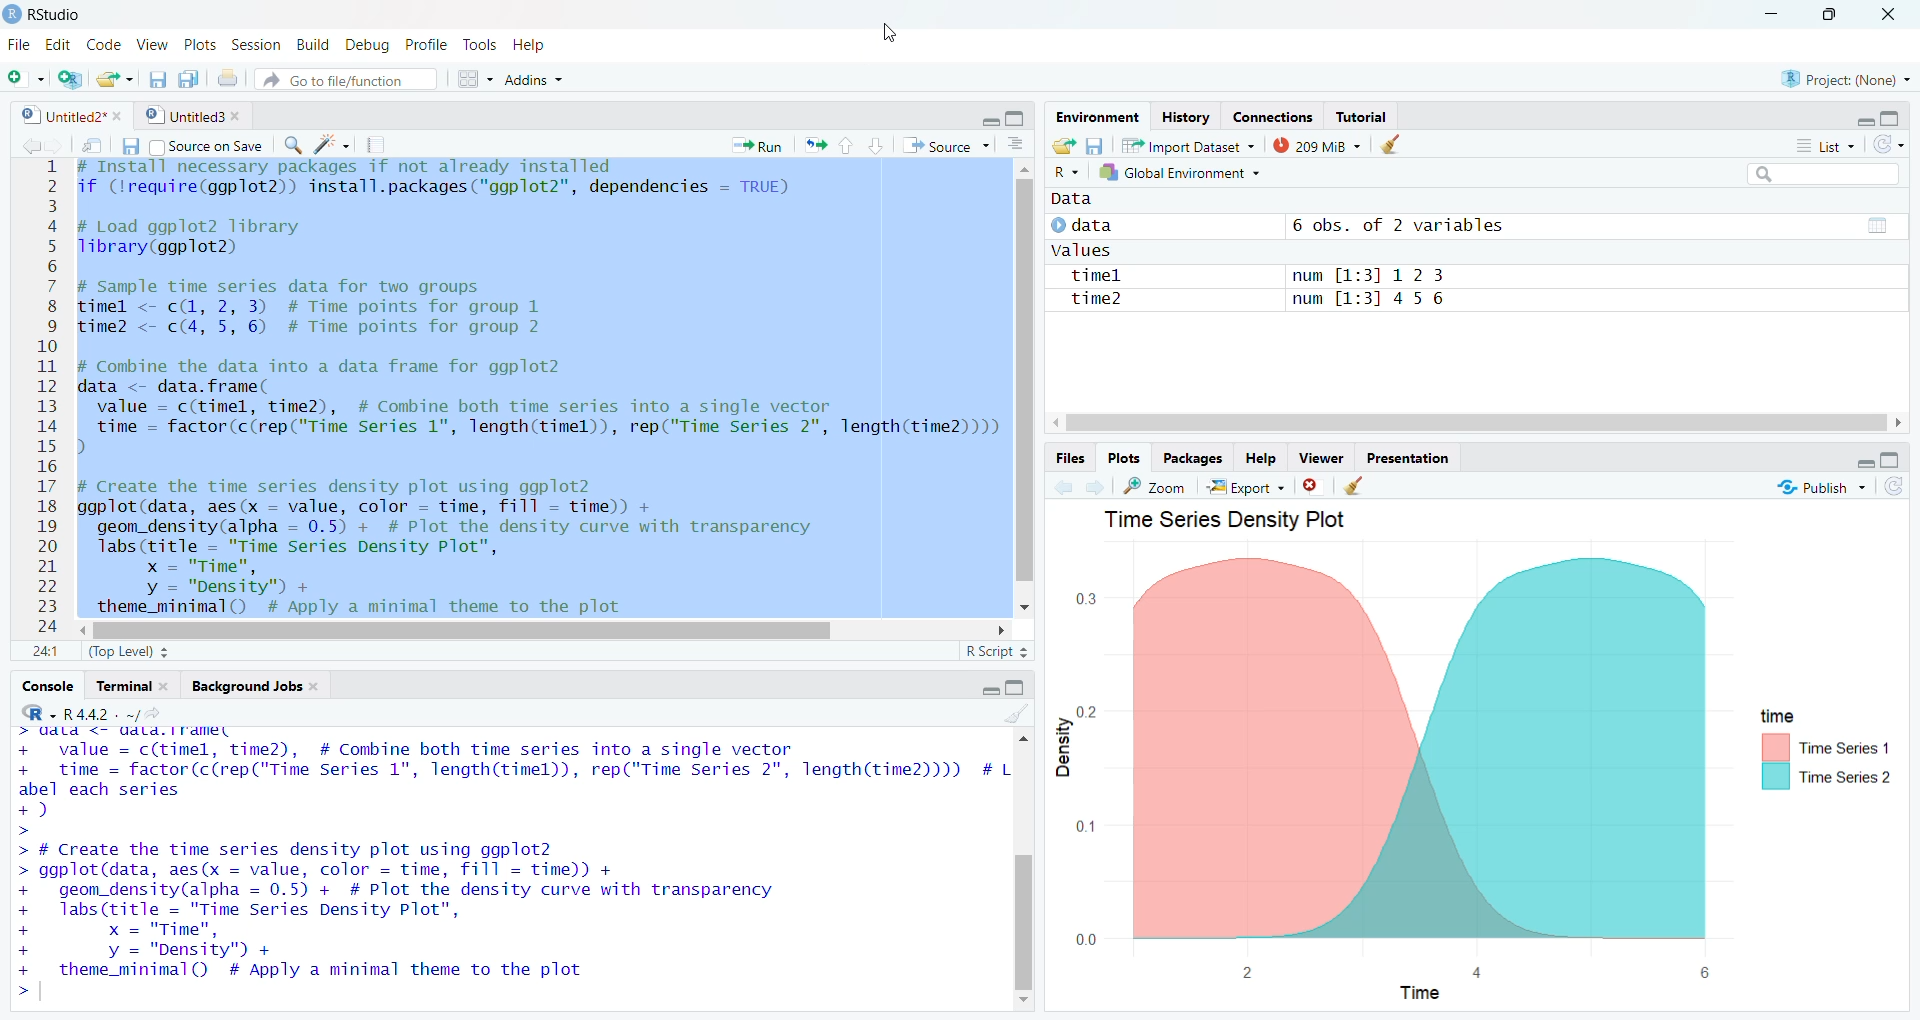 This screenshot has width=1920, height=1020. What do you see at coordinates (130, 145) in the screenshot?
I see `Save` at bounding box center [130, 145].